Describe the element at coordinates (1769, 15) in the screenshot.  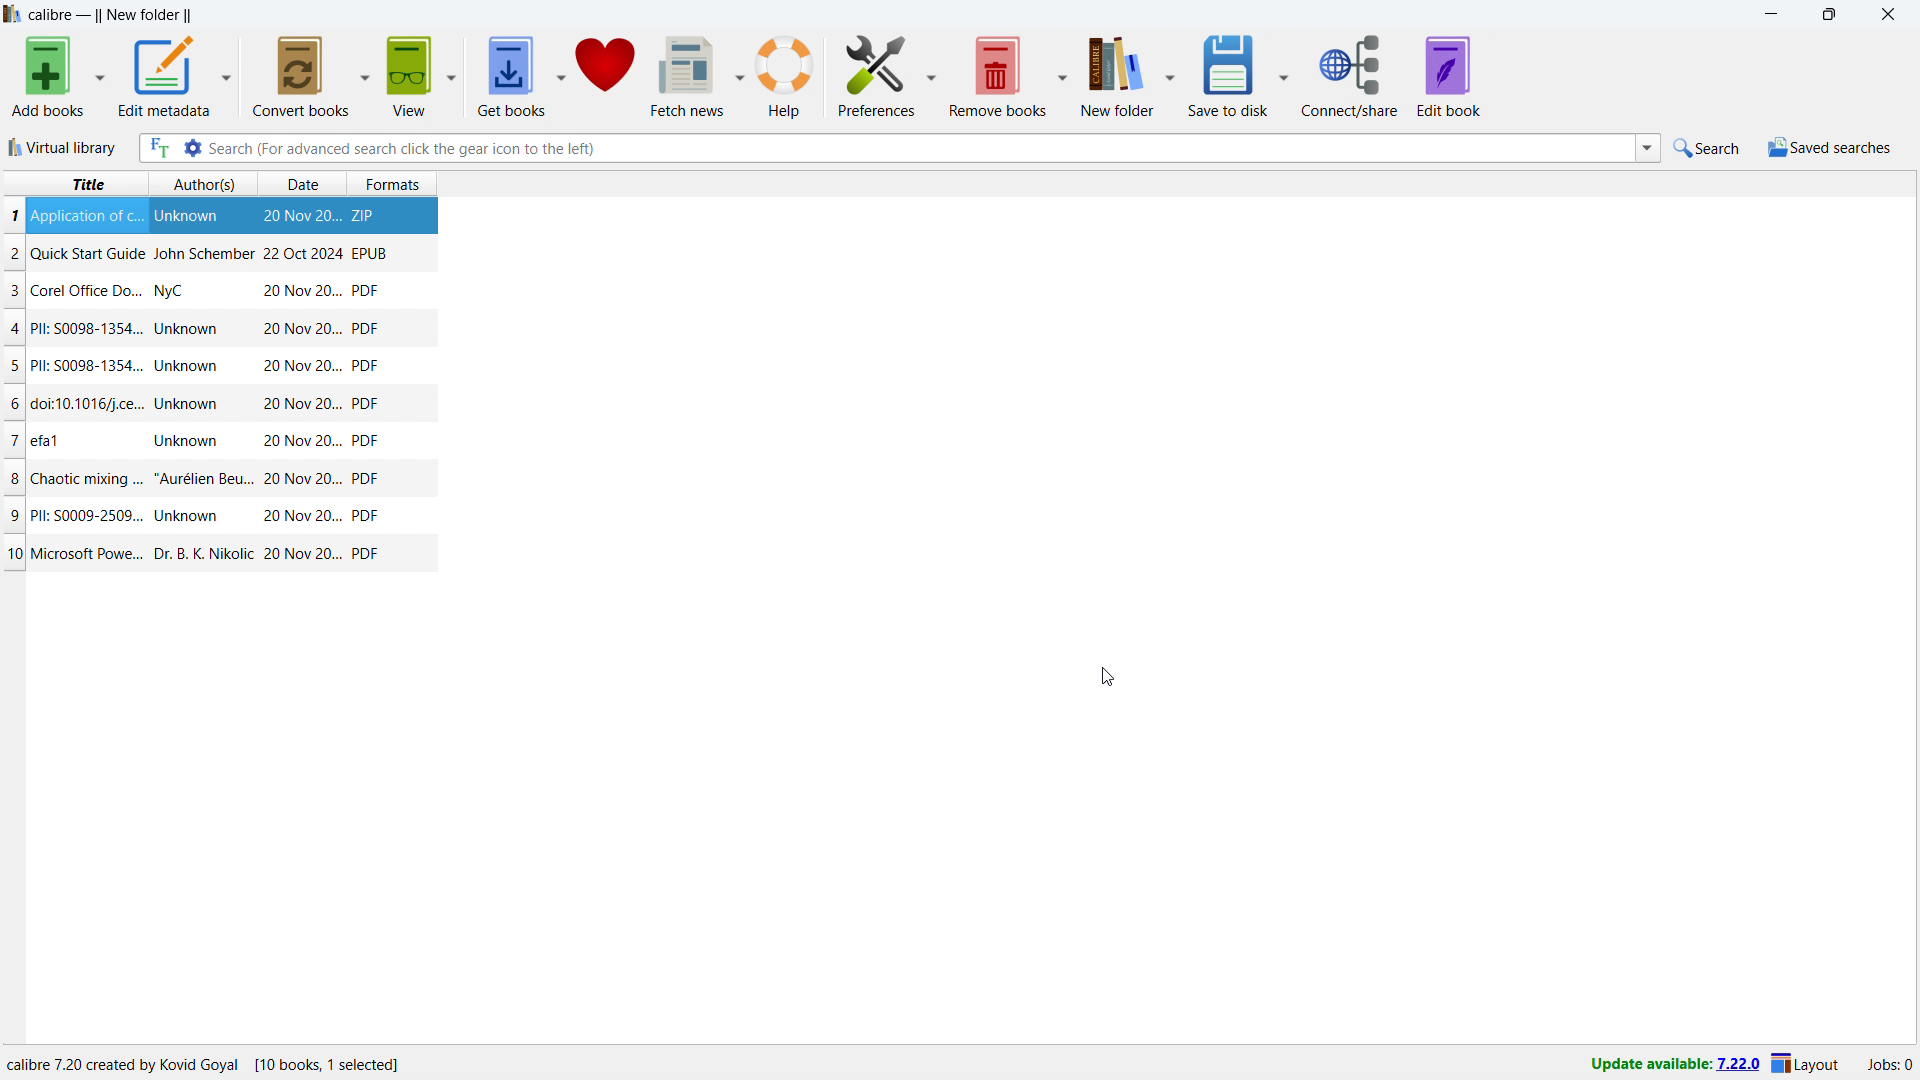
I see `minimize` at that location.